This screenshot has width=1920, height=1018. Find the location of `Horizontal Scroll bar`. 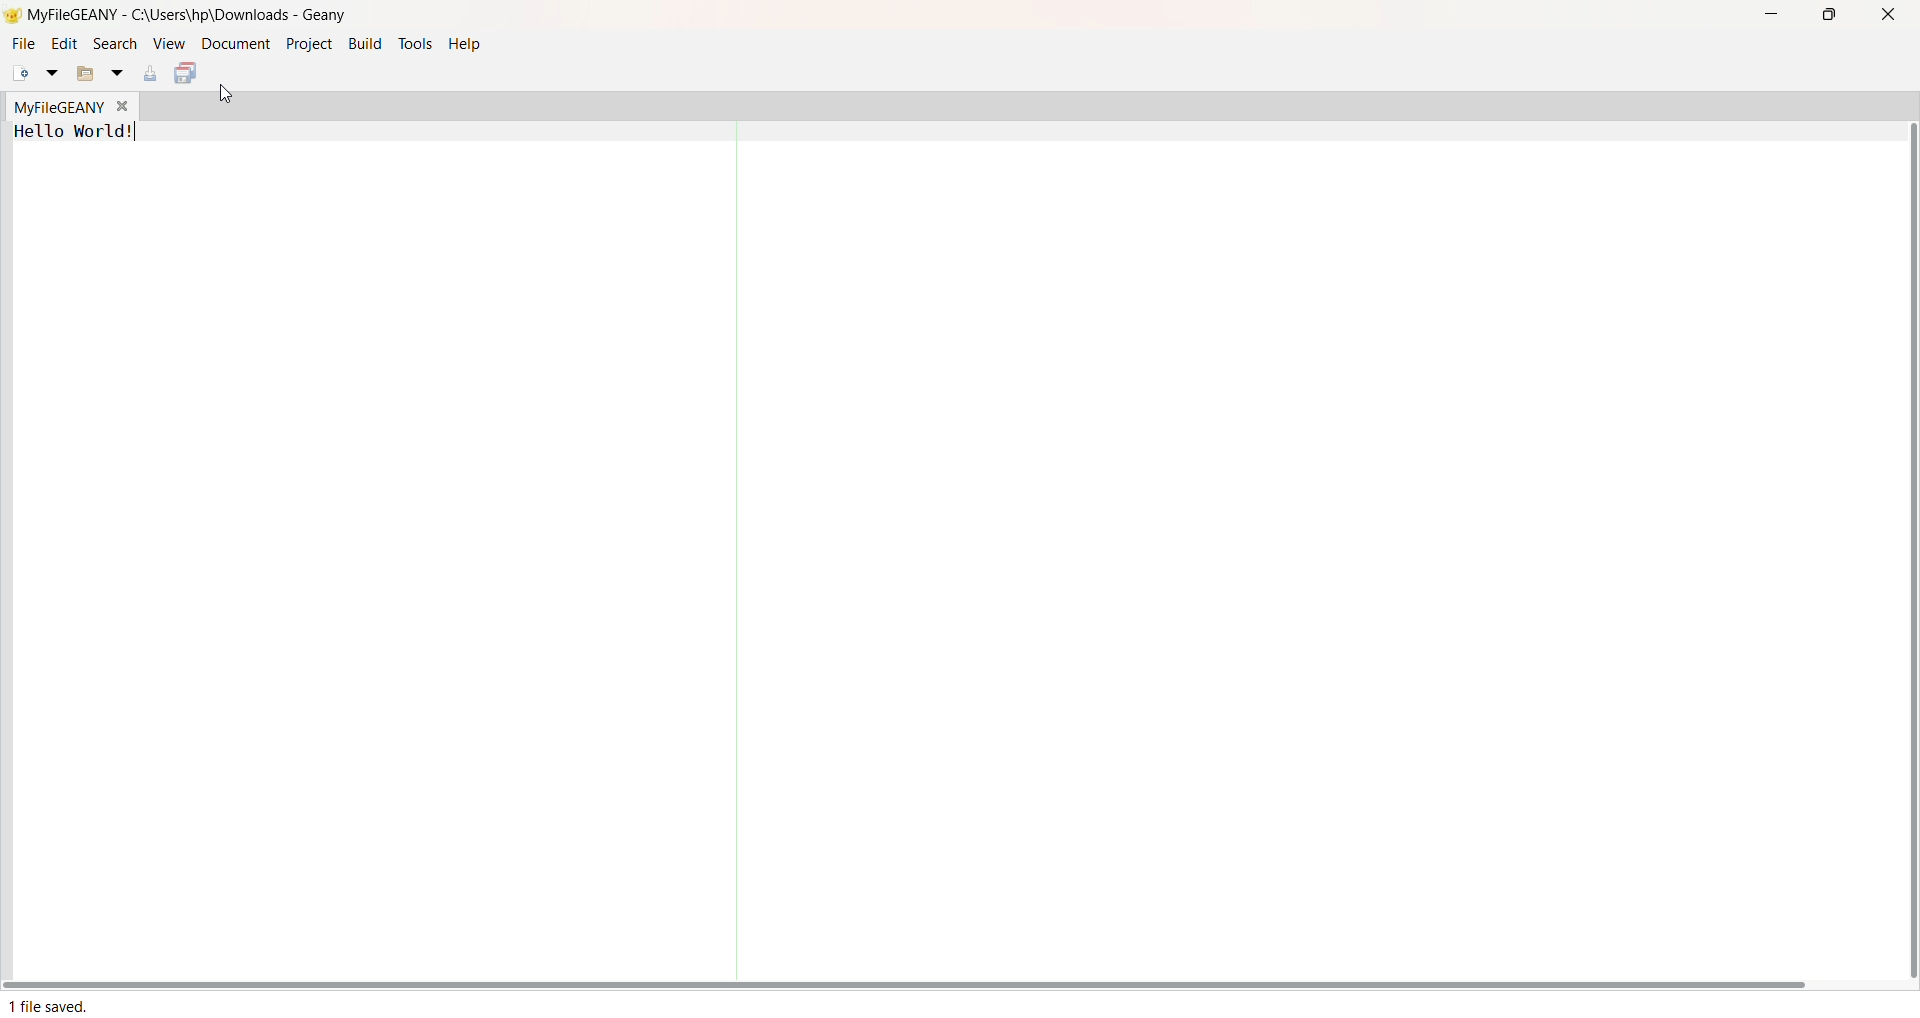

Horizontal Scroll bar is located at coordinates (910, 986).